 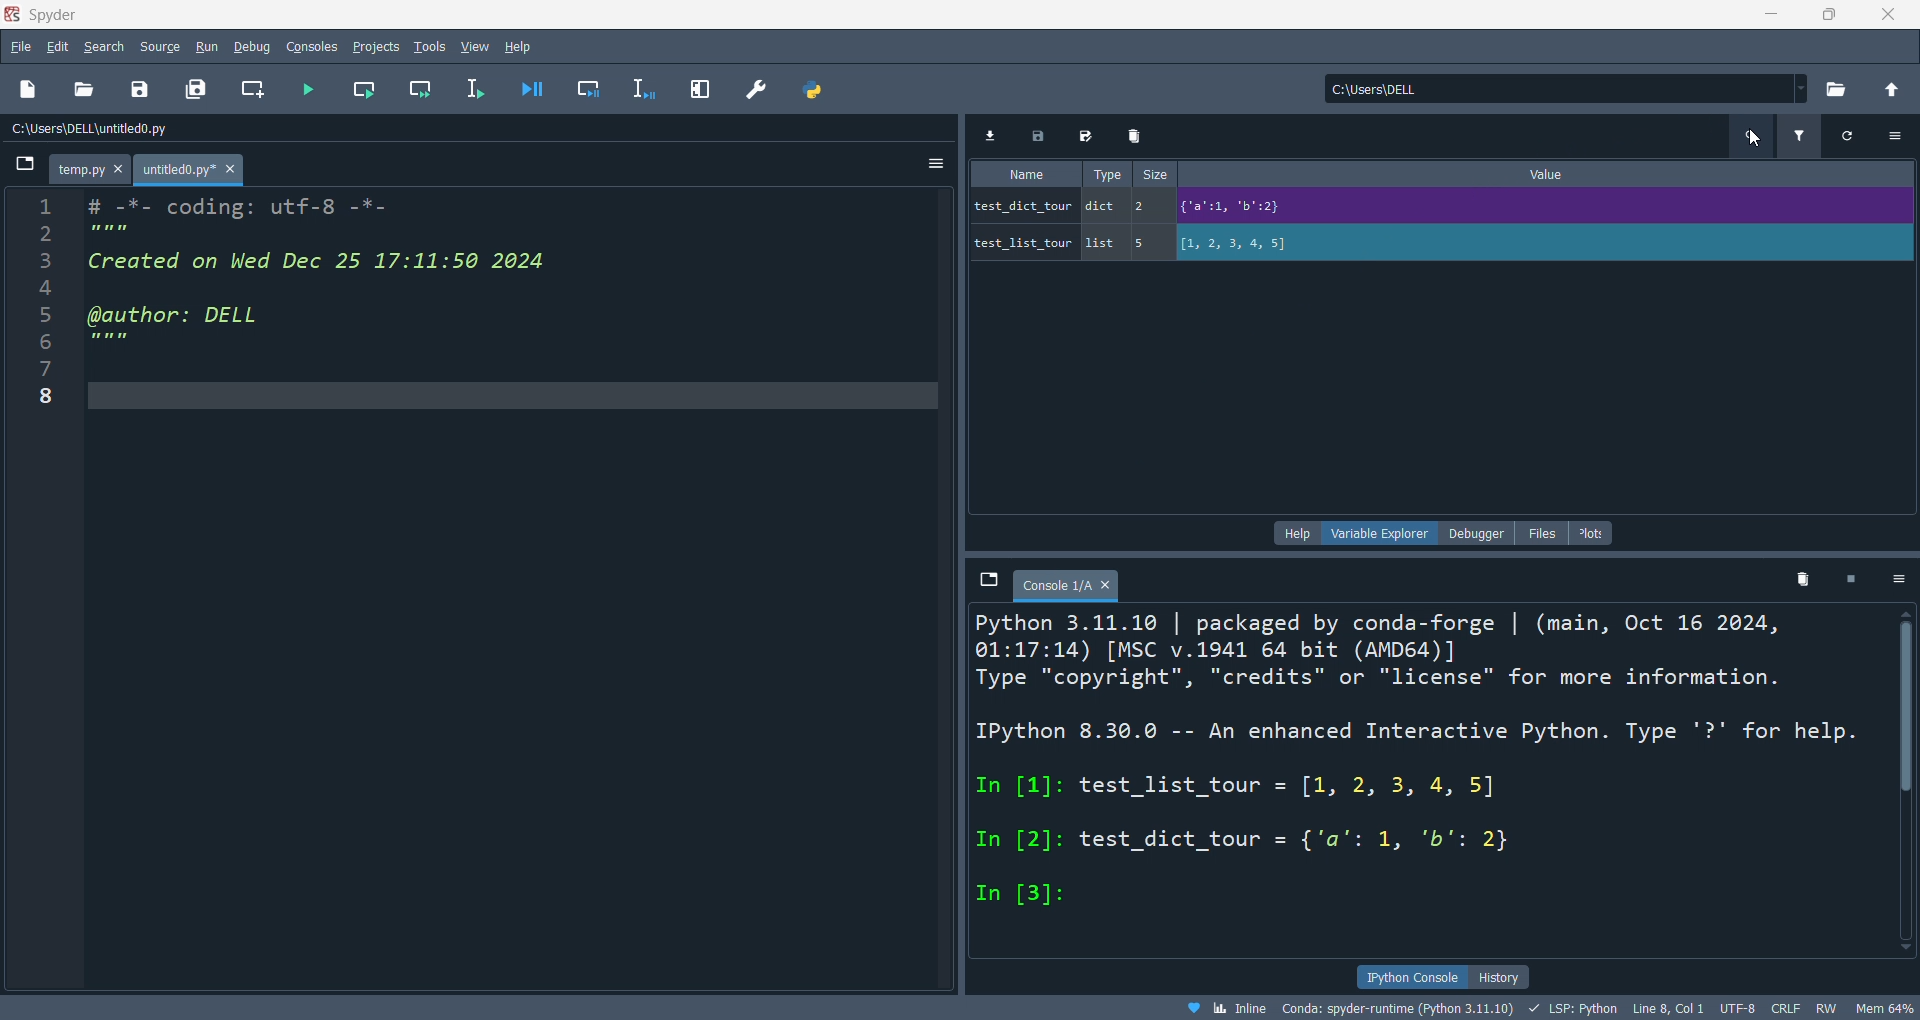 What do you see at coordinates (1841, 141) in the screenshot?
I see `refresh` at bounding box center [1841, 141].